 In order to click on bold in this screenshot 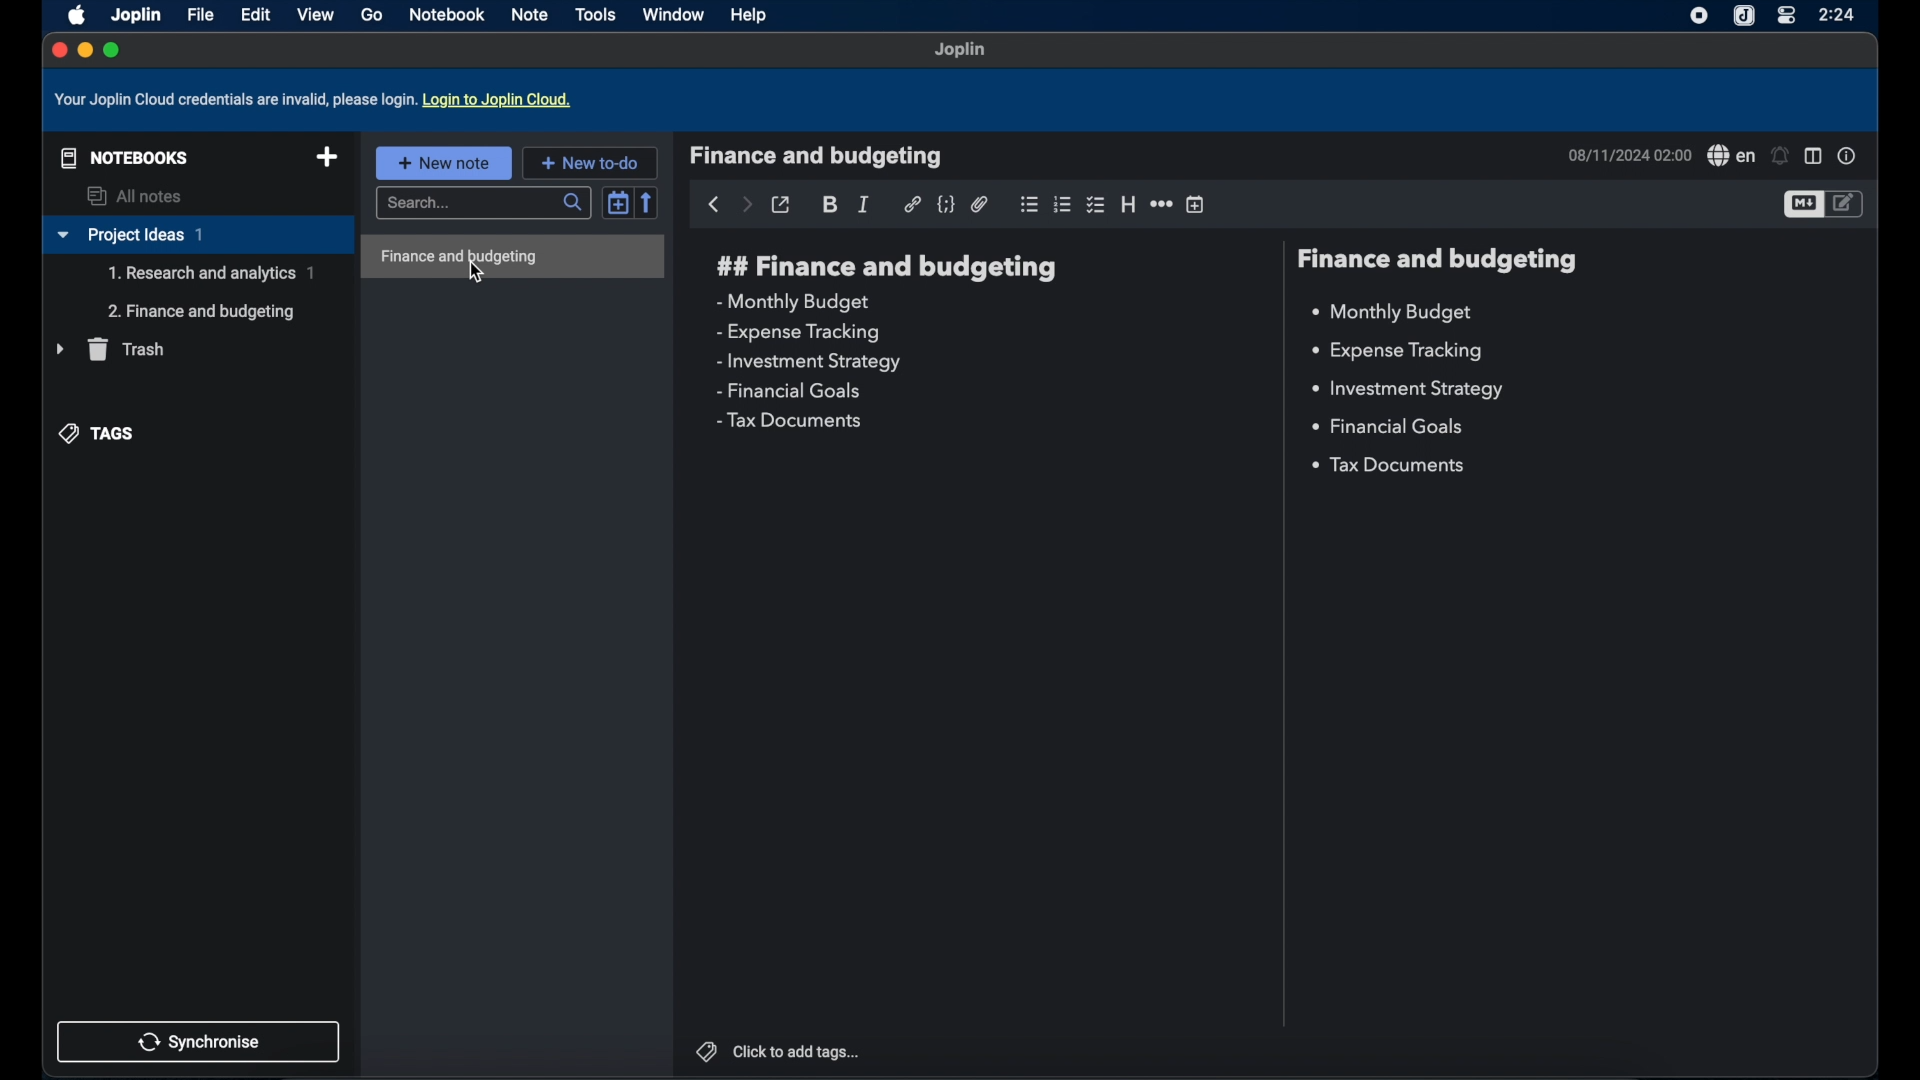, I will do `click(831, 205)`.